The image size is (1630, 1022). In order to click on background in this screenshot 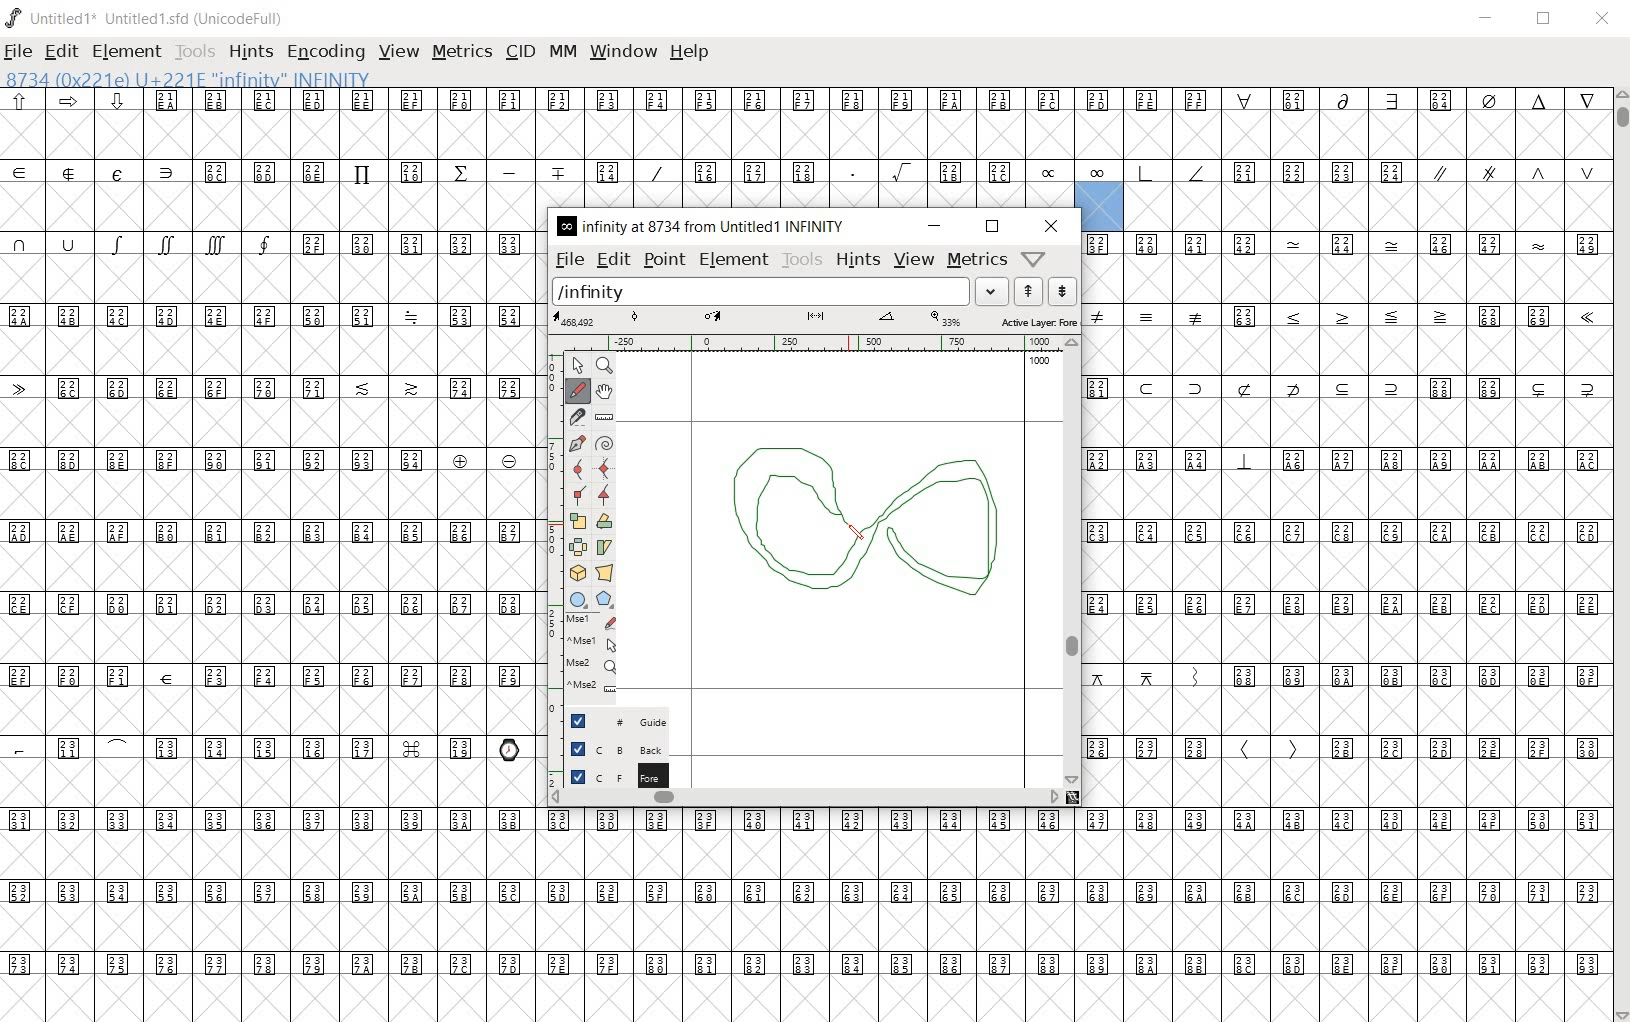, I will do `click(608, 749)`.